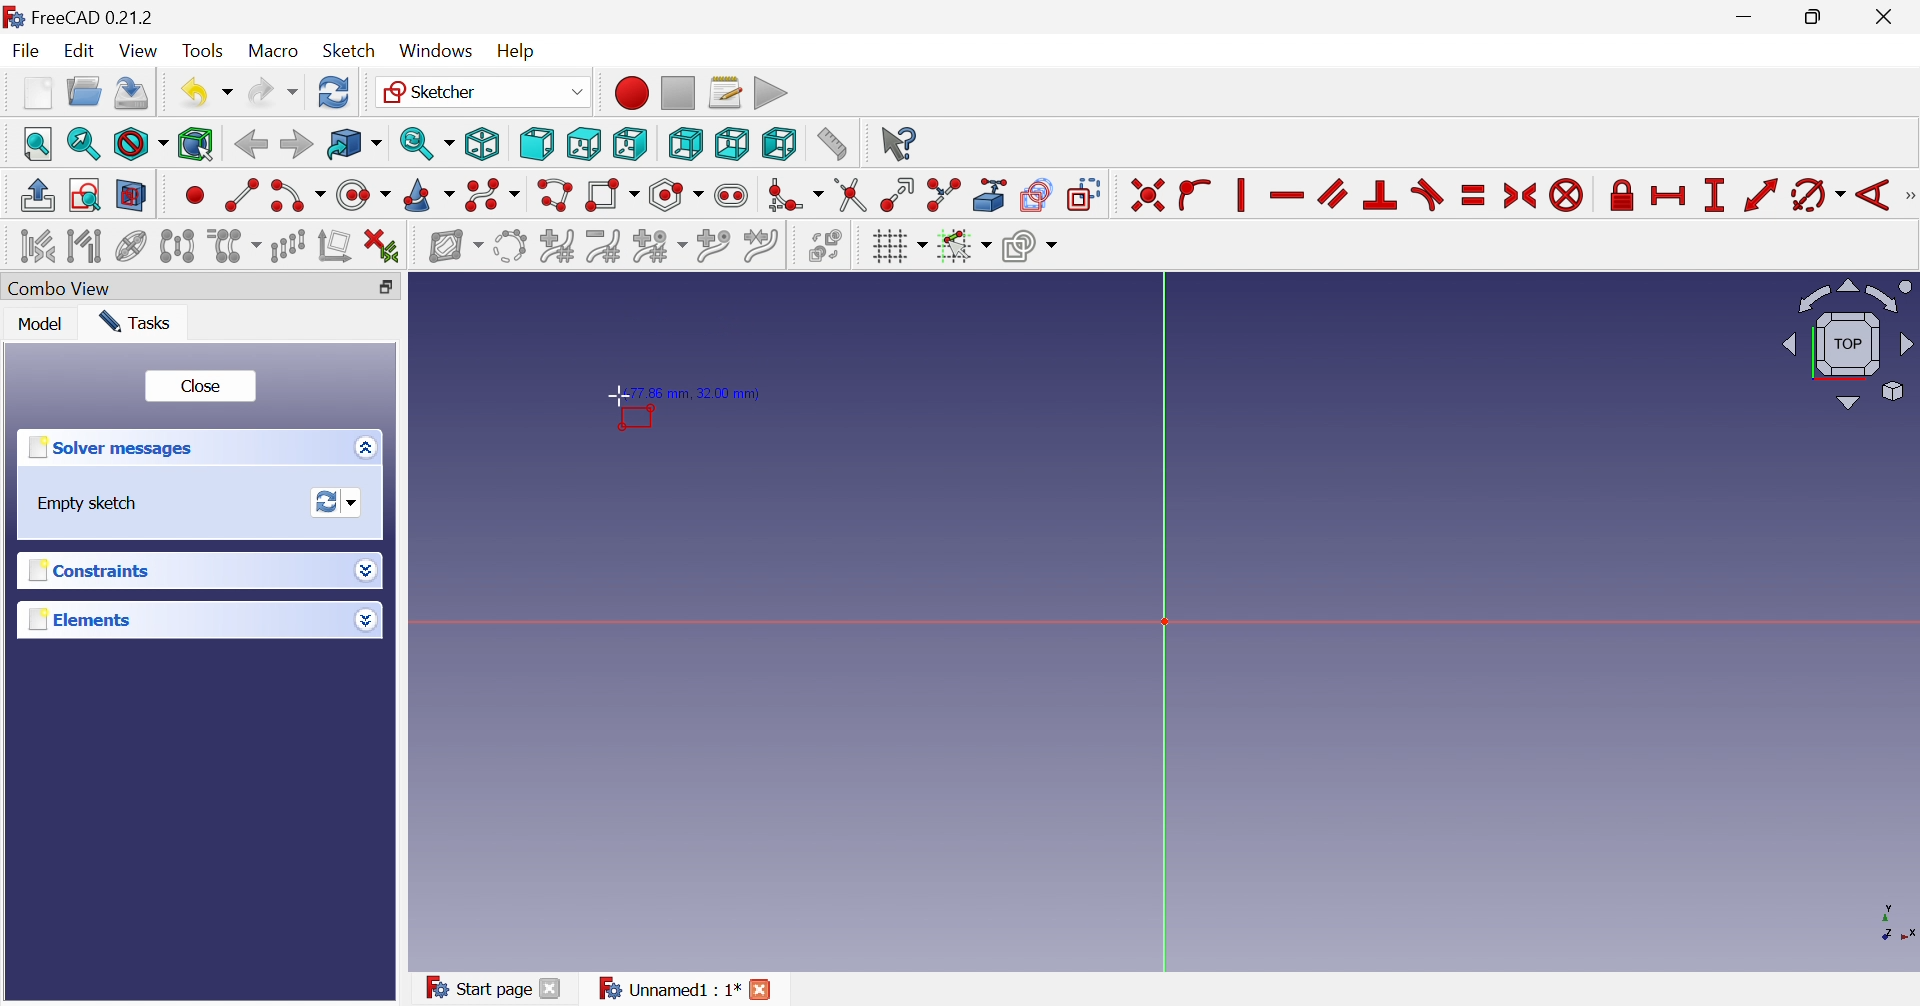  I want to click on Undo, so click(204, 93).